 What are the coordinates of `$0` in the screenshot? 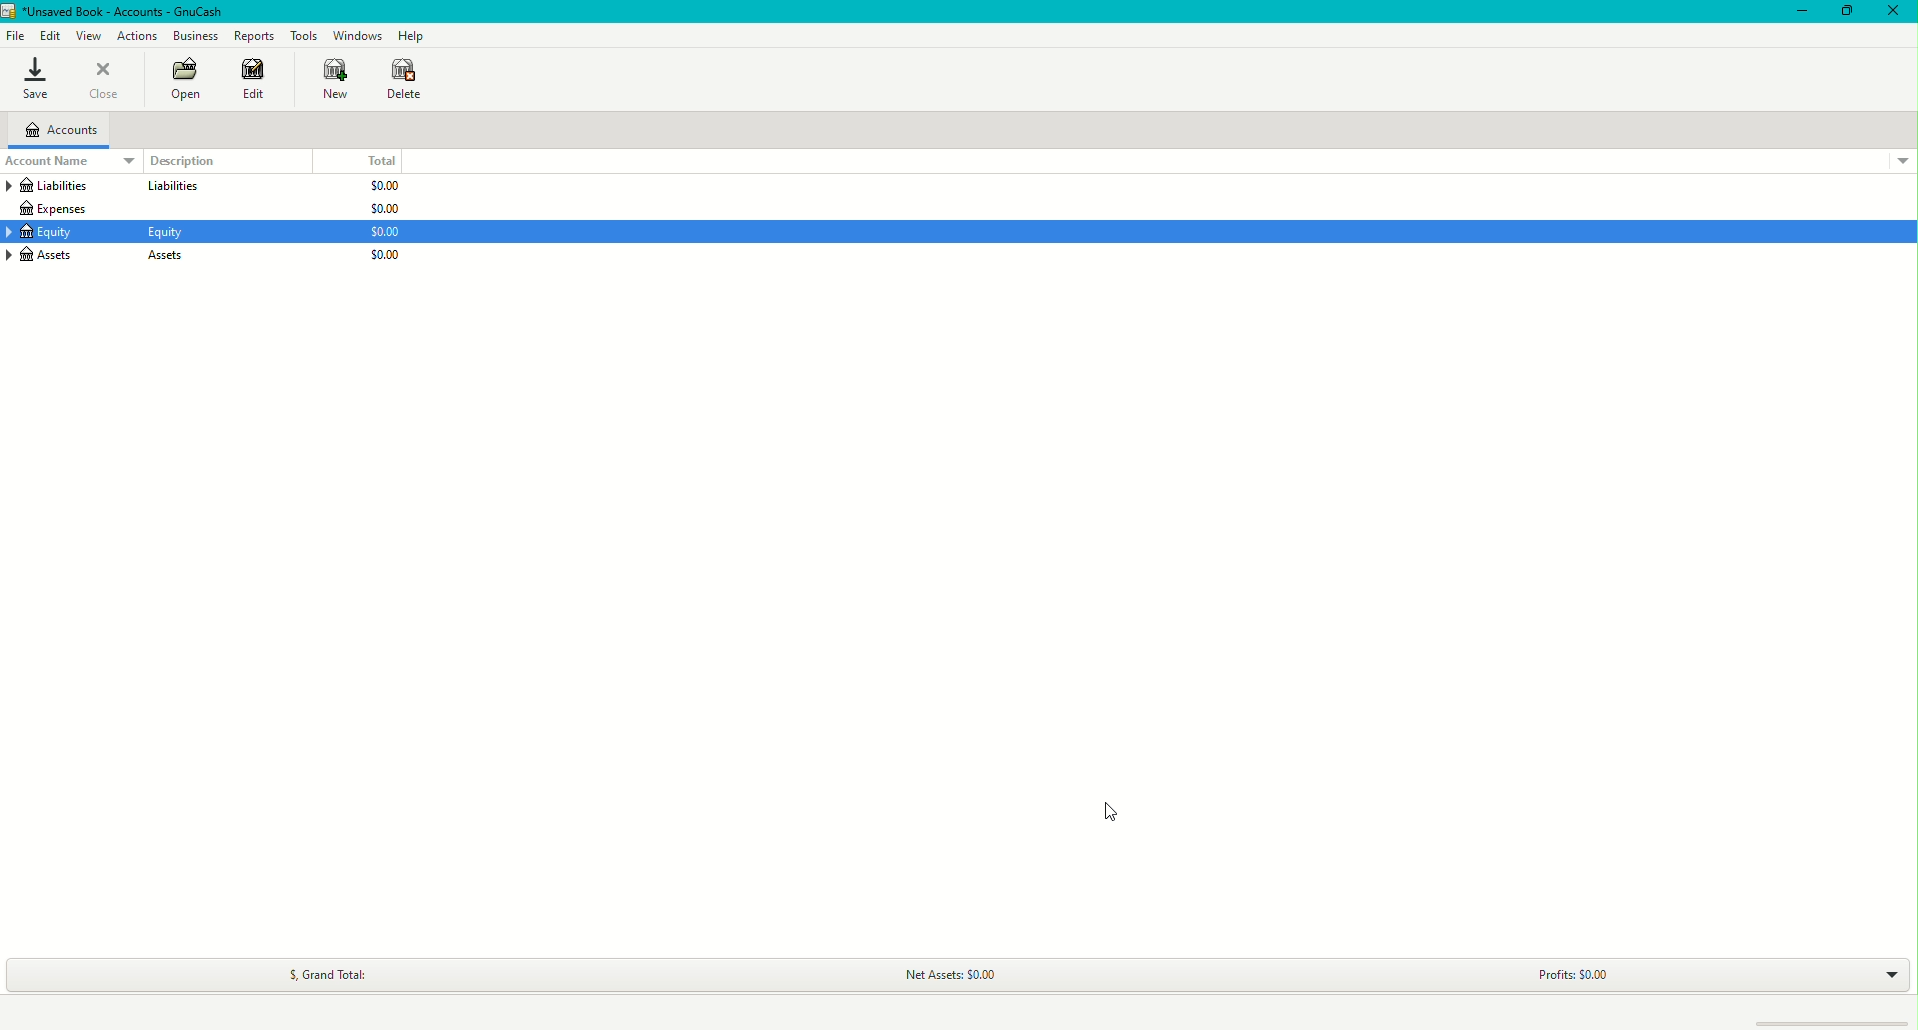 It's located at (386, 256).